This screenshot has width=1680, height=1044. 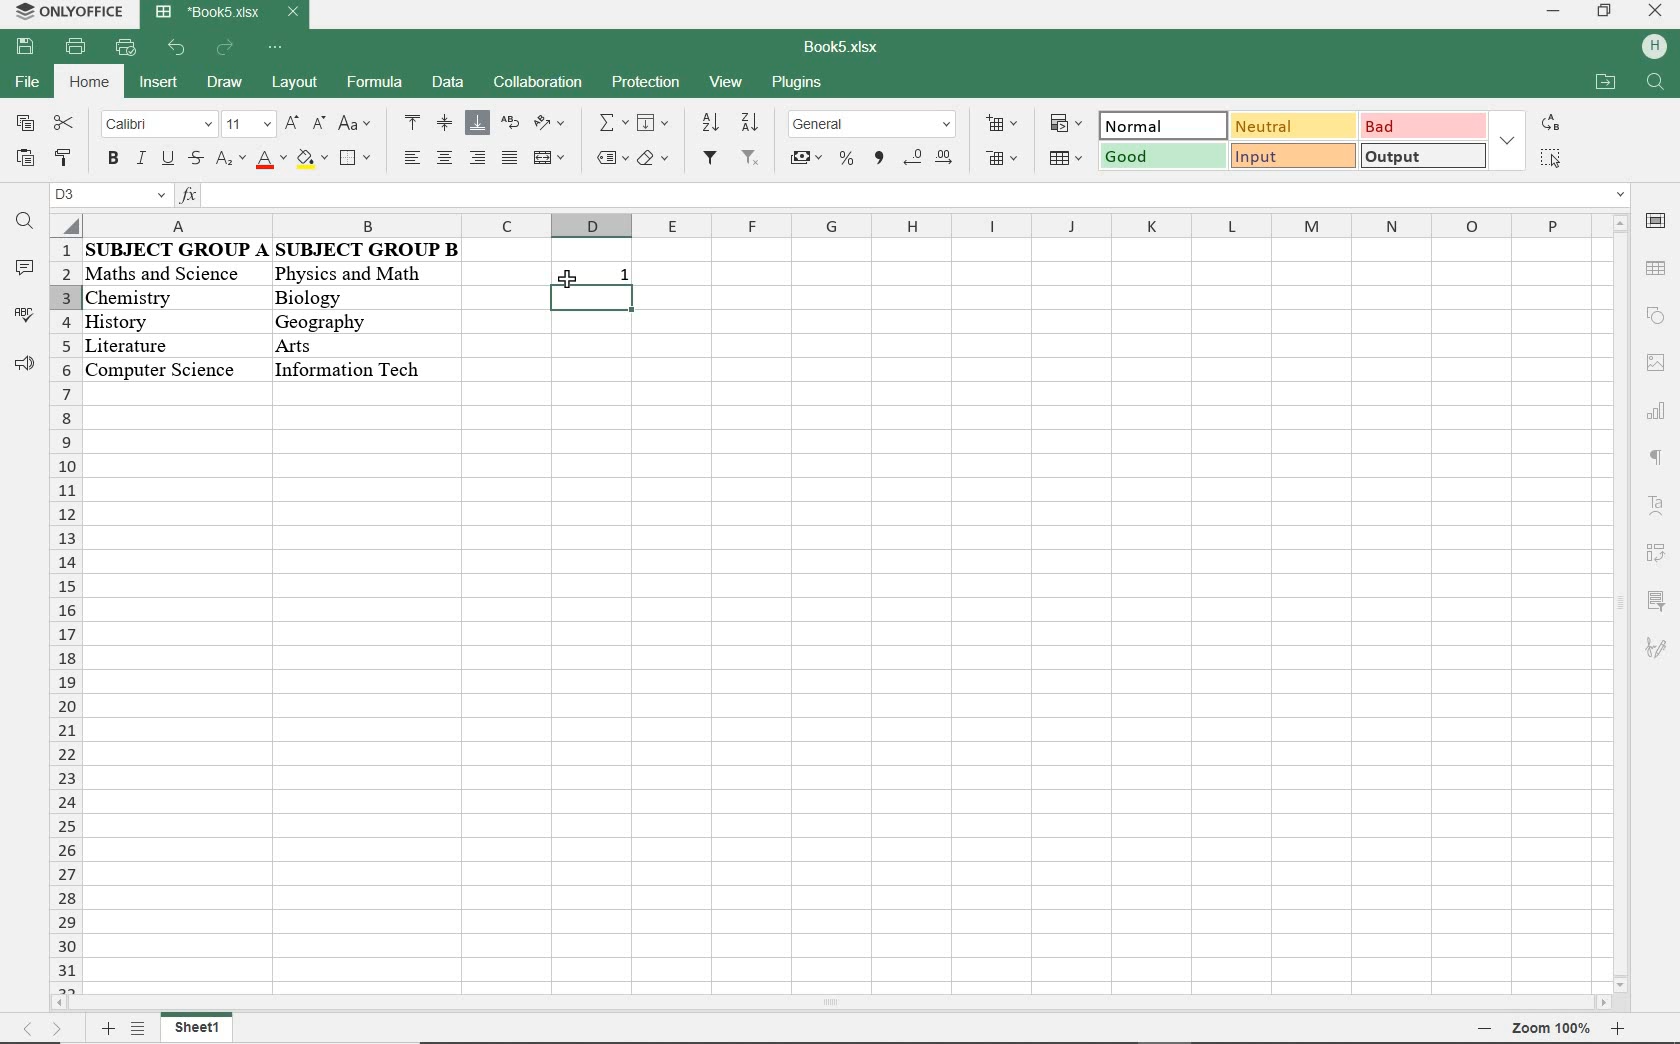 What do you see at coordinates (173, 274) in the screenshot?
I see `Cell A2` at bounding box center [173, 274].